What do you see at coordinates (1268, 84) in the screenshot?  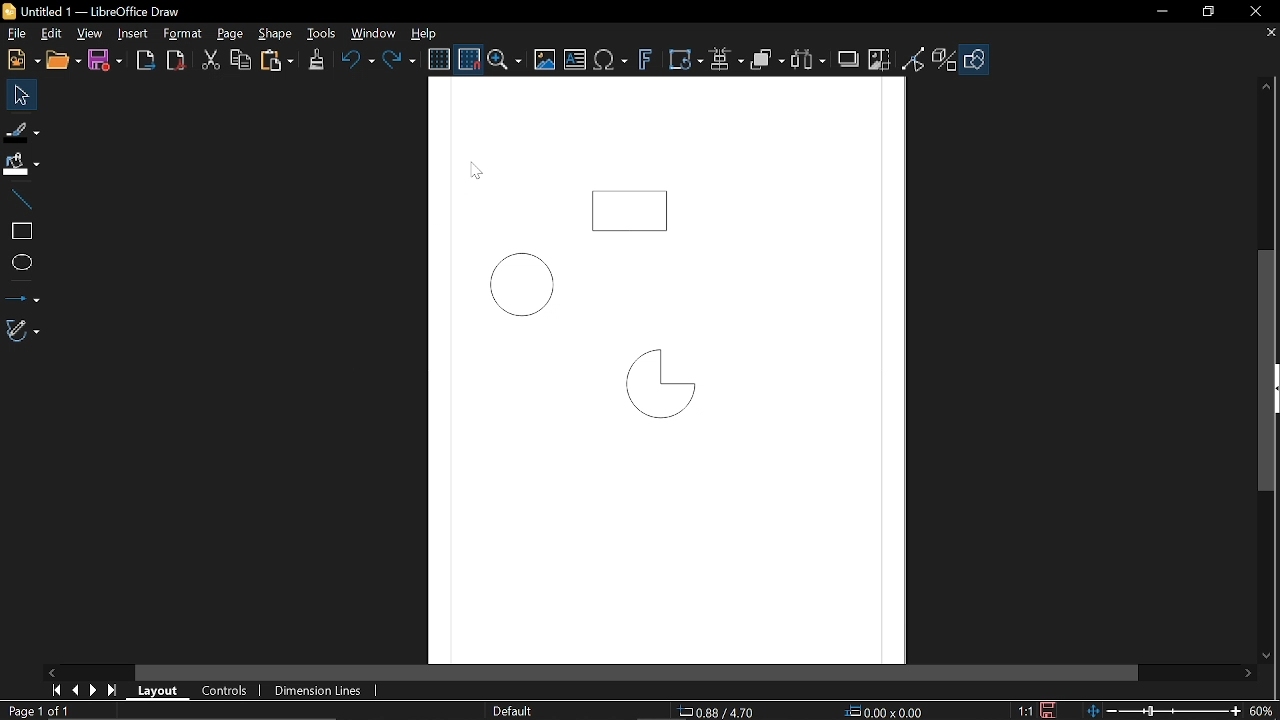 I see `Move up` at bounding box center [1268, 84].